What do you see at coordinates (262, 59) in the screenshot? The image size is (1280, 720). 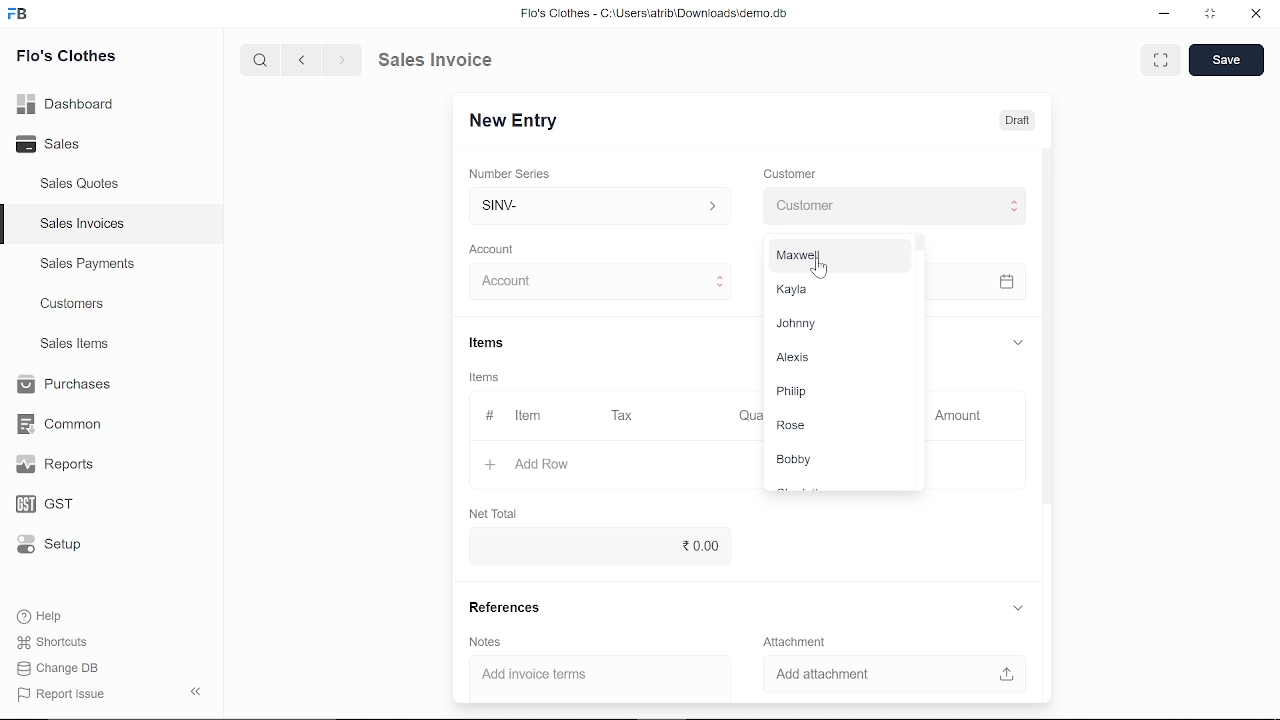 I see `search` at bounding box center [262, 59].